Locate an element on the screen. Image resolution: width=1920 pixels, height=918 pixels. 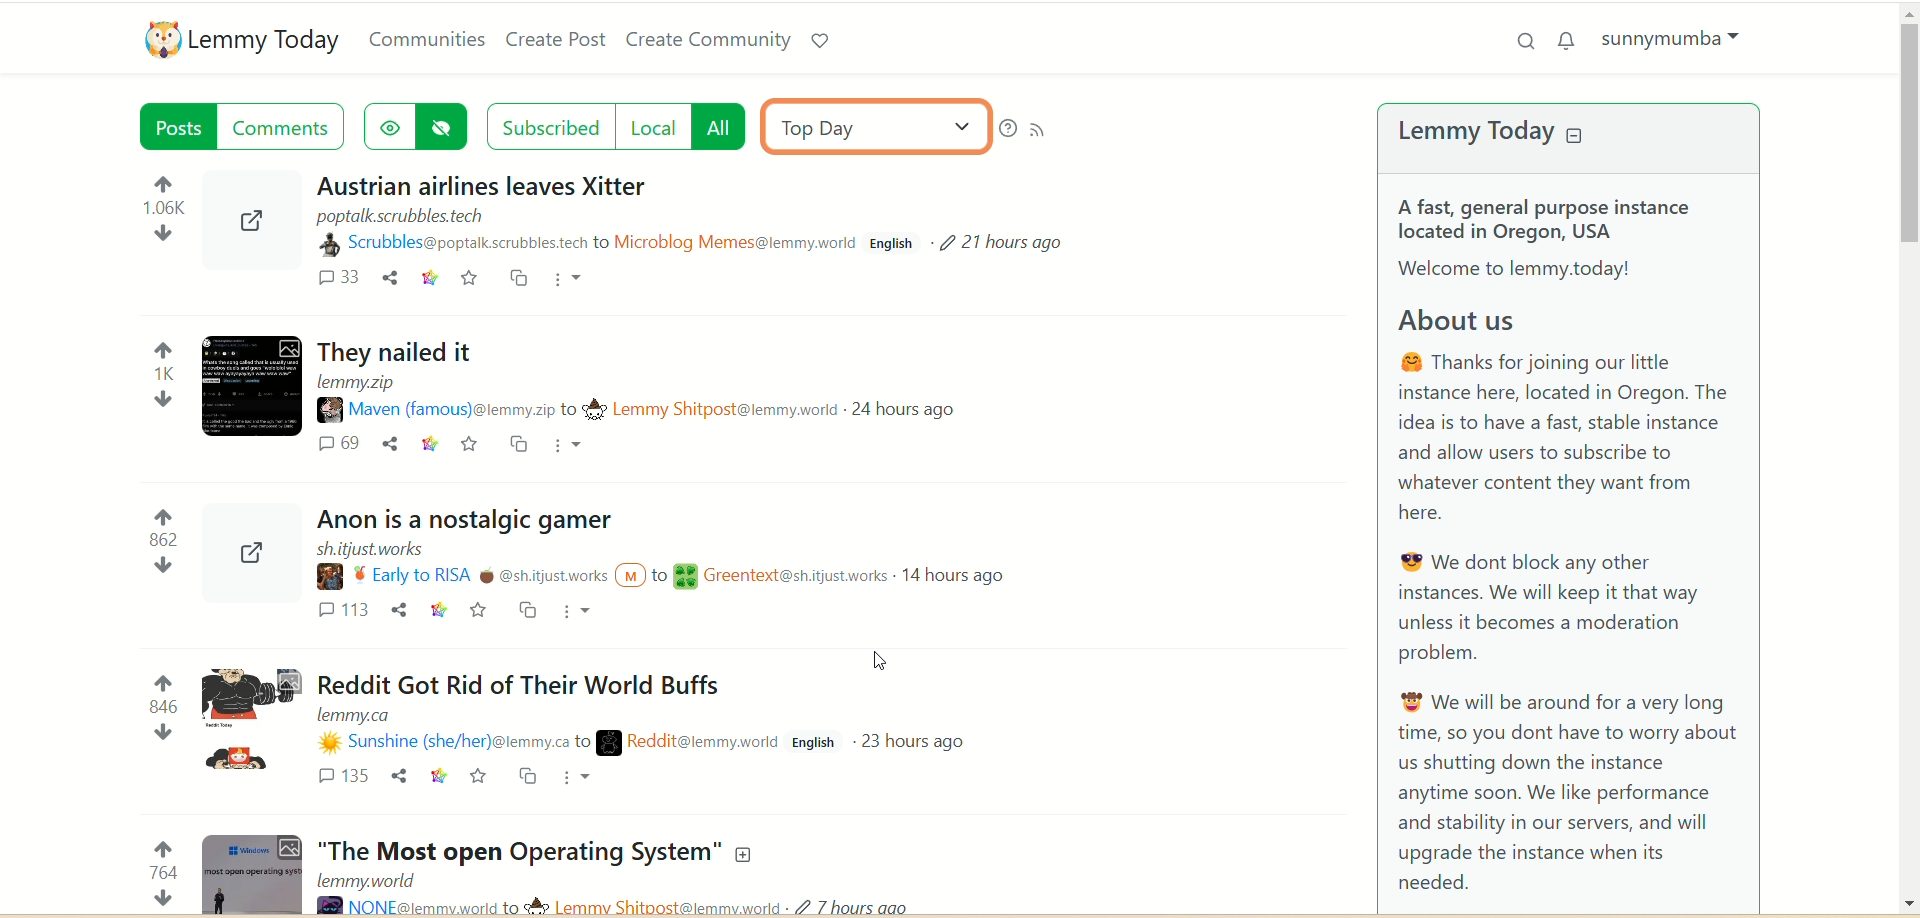
all is located at coordinates (728, 126).